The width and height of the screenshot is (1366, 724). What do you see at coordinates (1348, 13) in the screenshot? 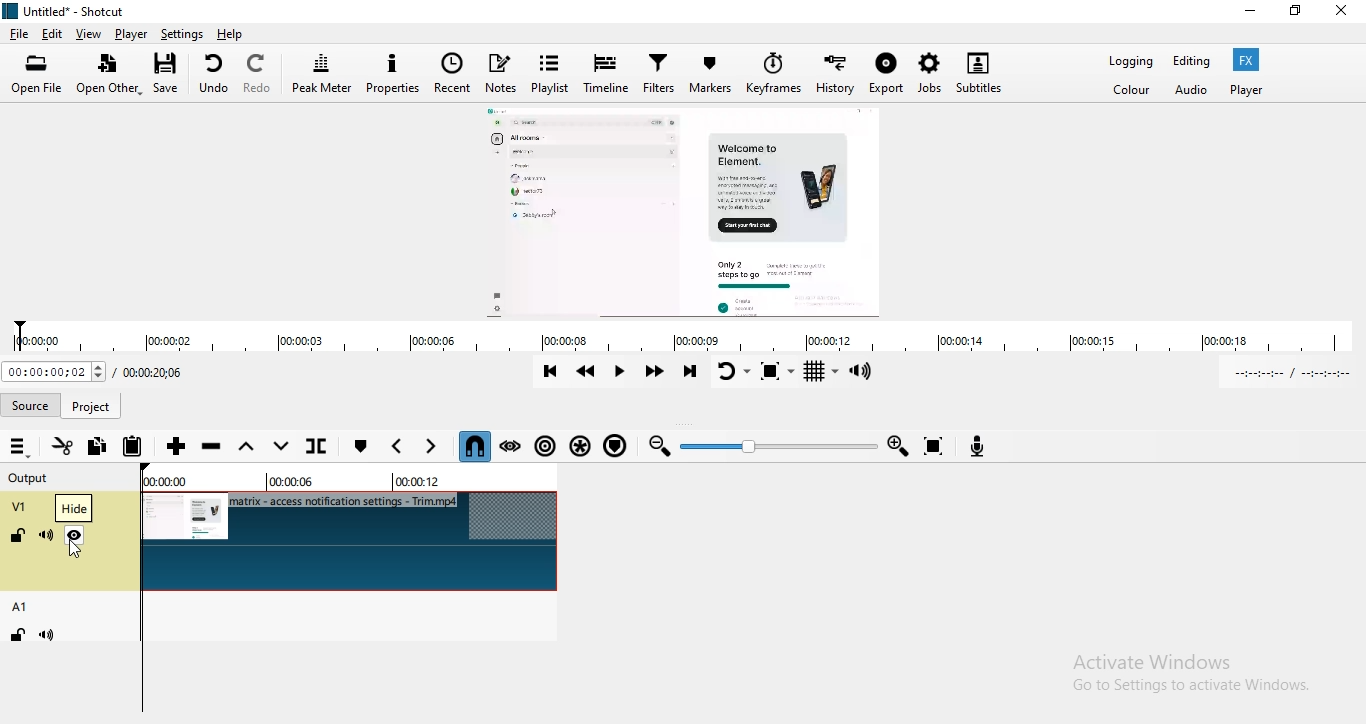
I see `close` at bounding box center [1348, 13].